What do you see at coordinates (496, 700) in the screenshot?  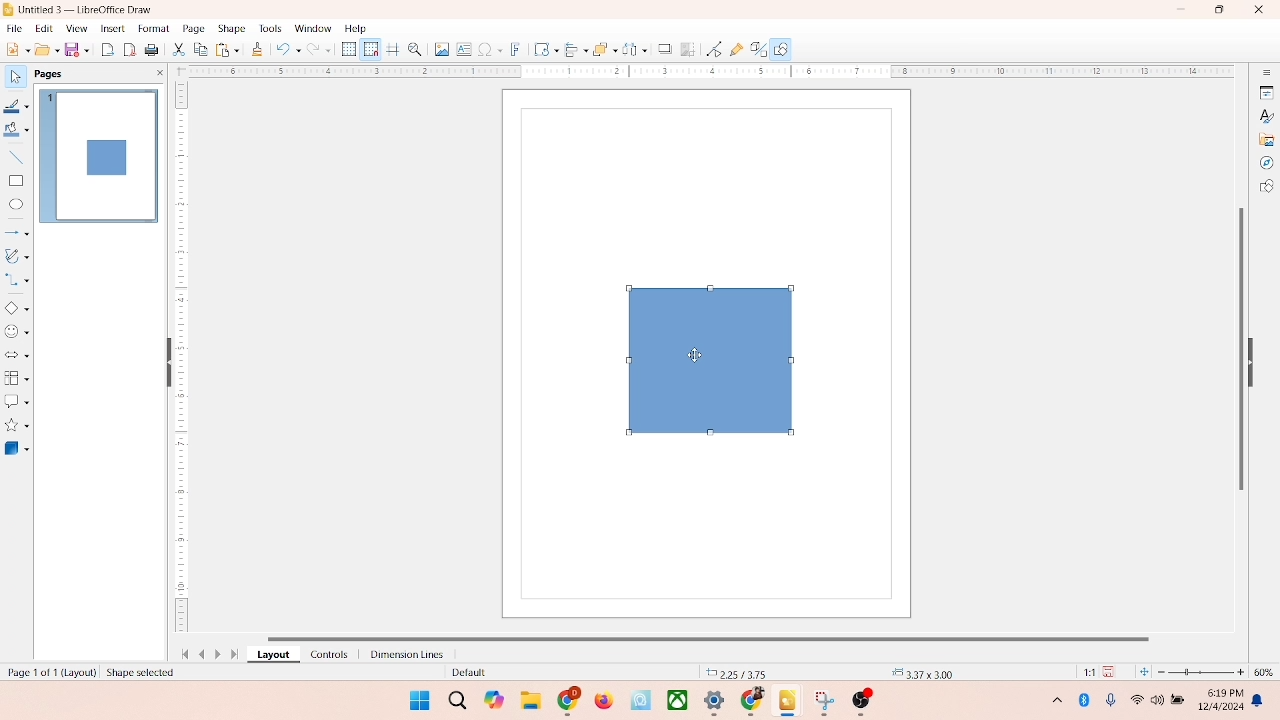 I see `copilot` at bounding box center [496, 700].